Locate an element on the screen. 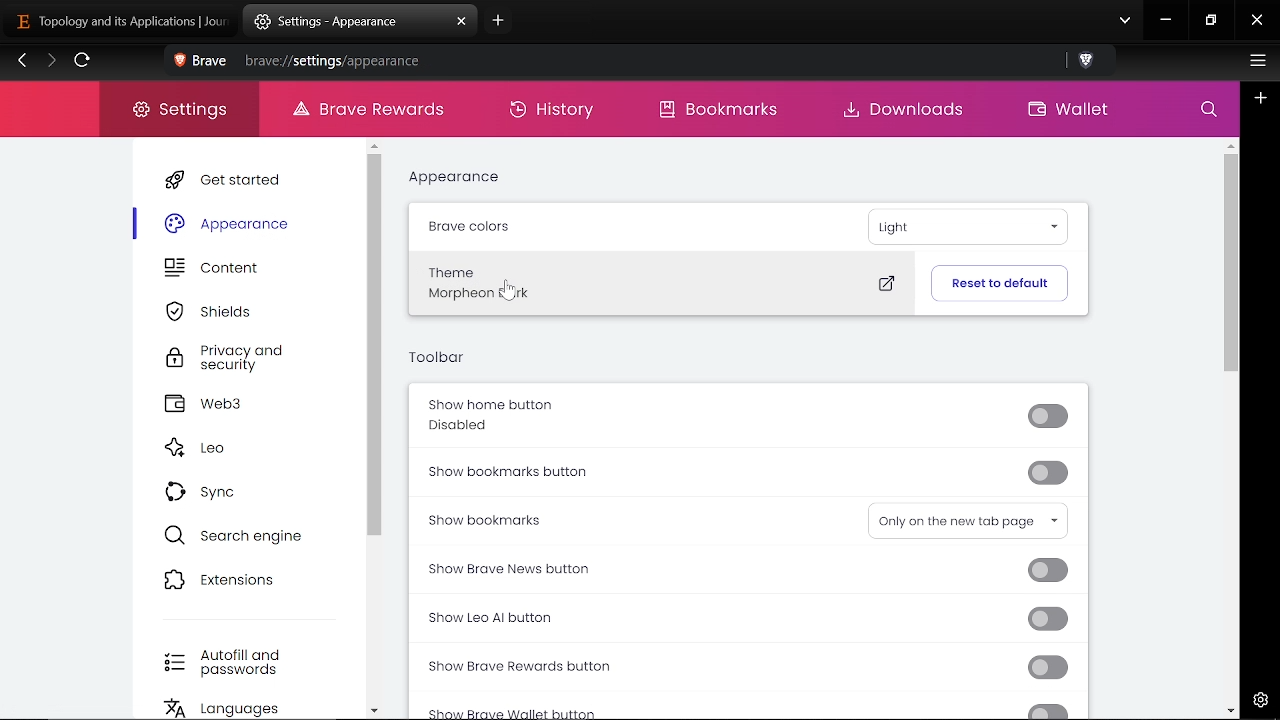  Downloads is located at coordinates (908, 111).